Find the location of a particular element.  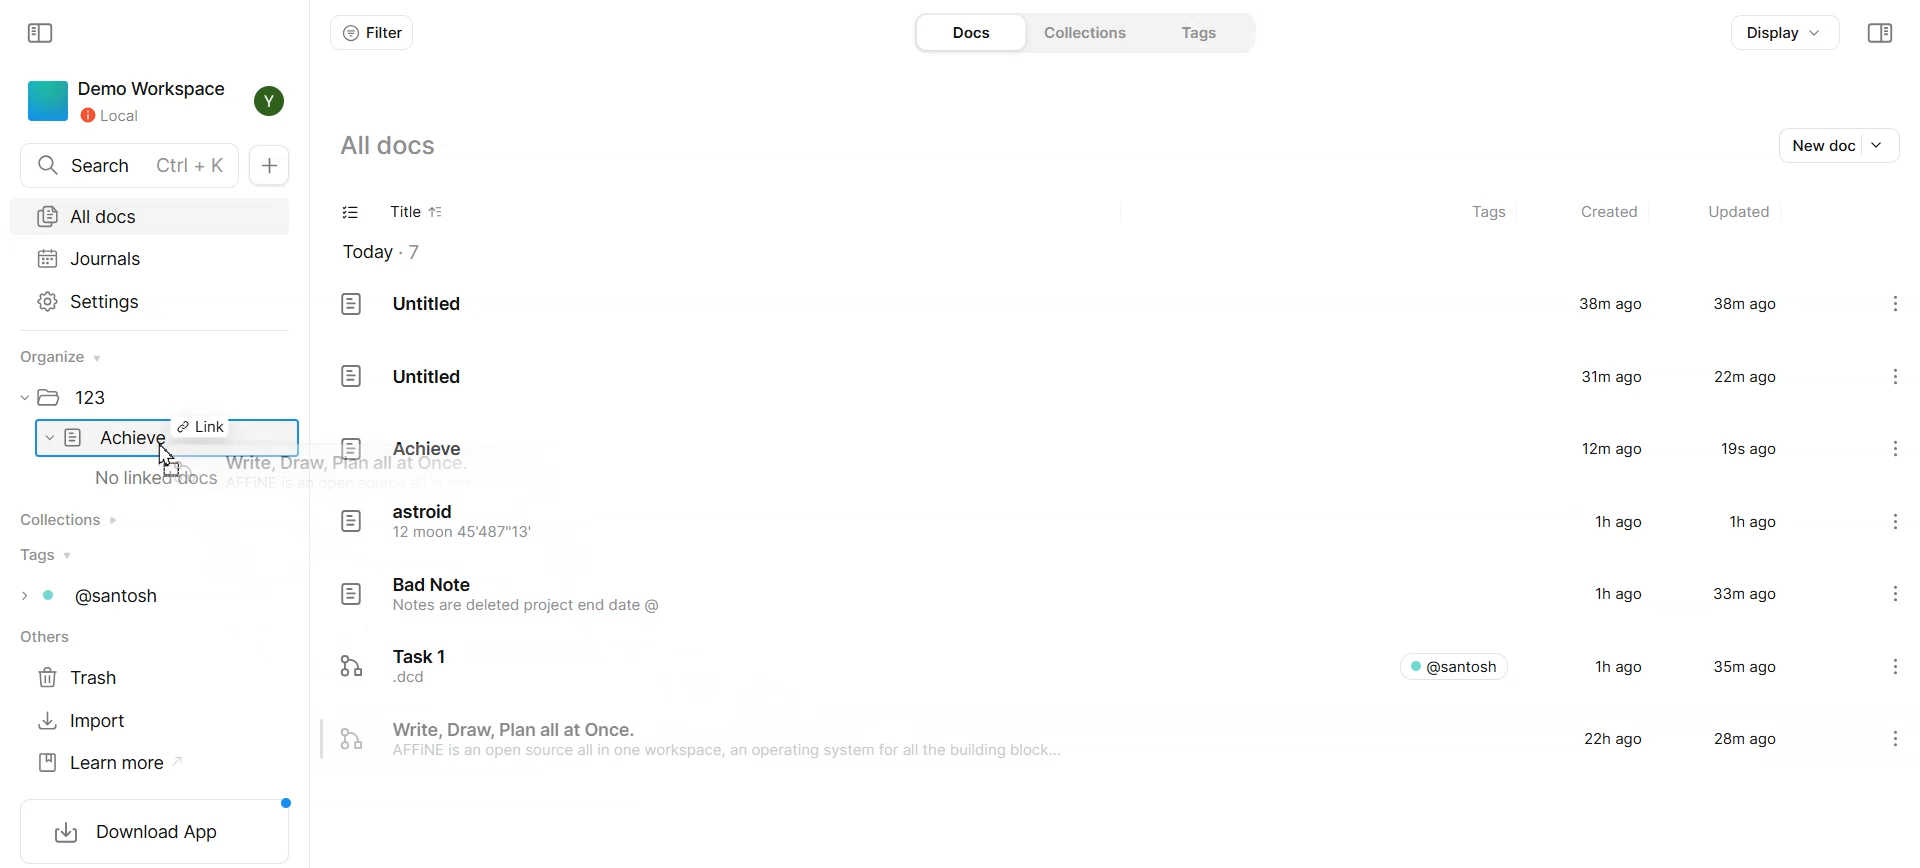

Title is located at coordinates (399, 214).